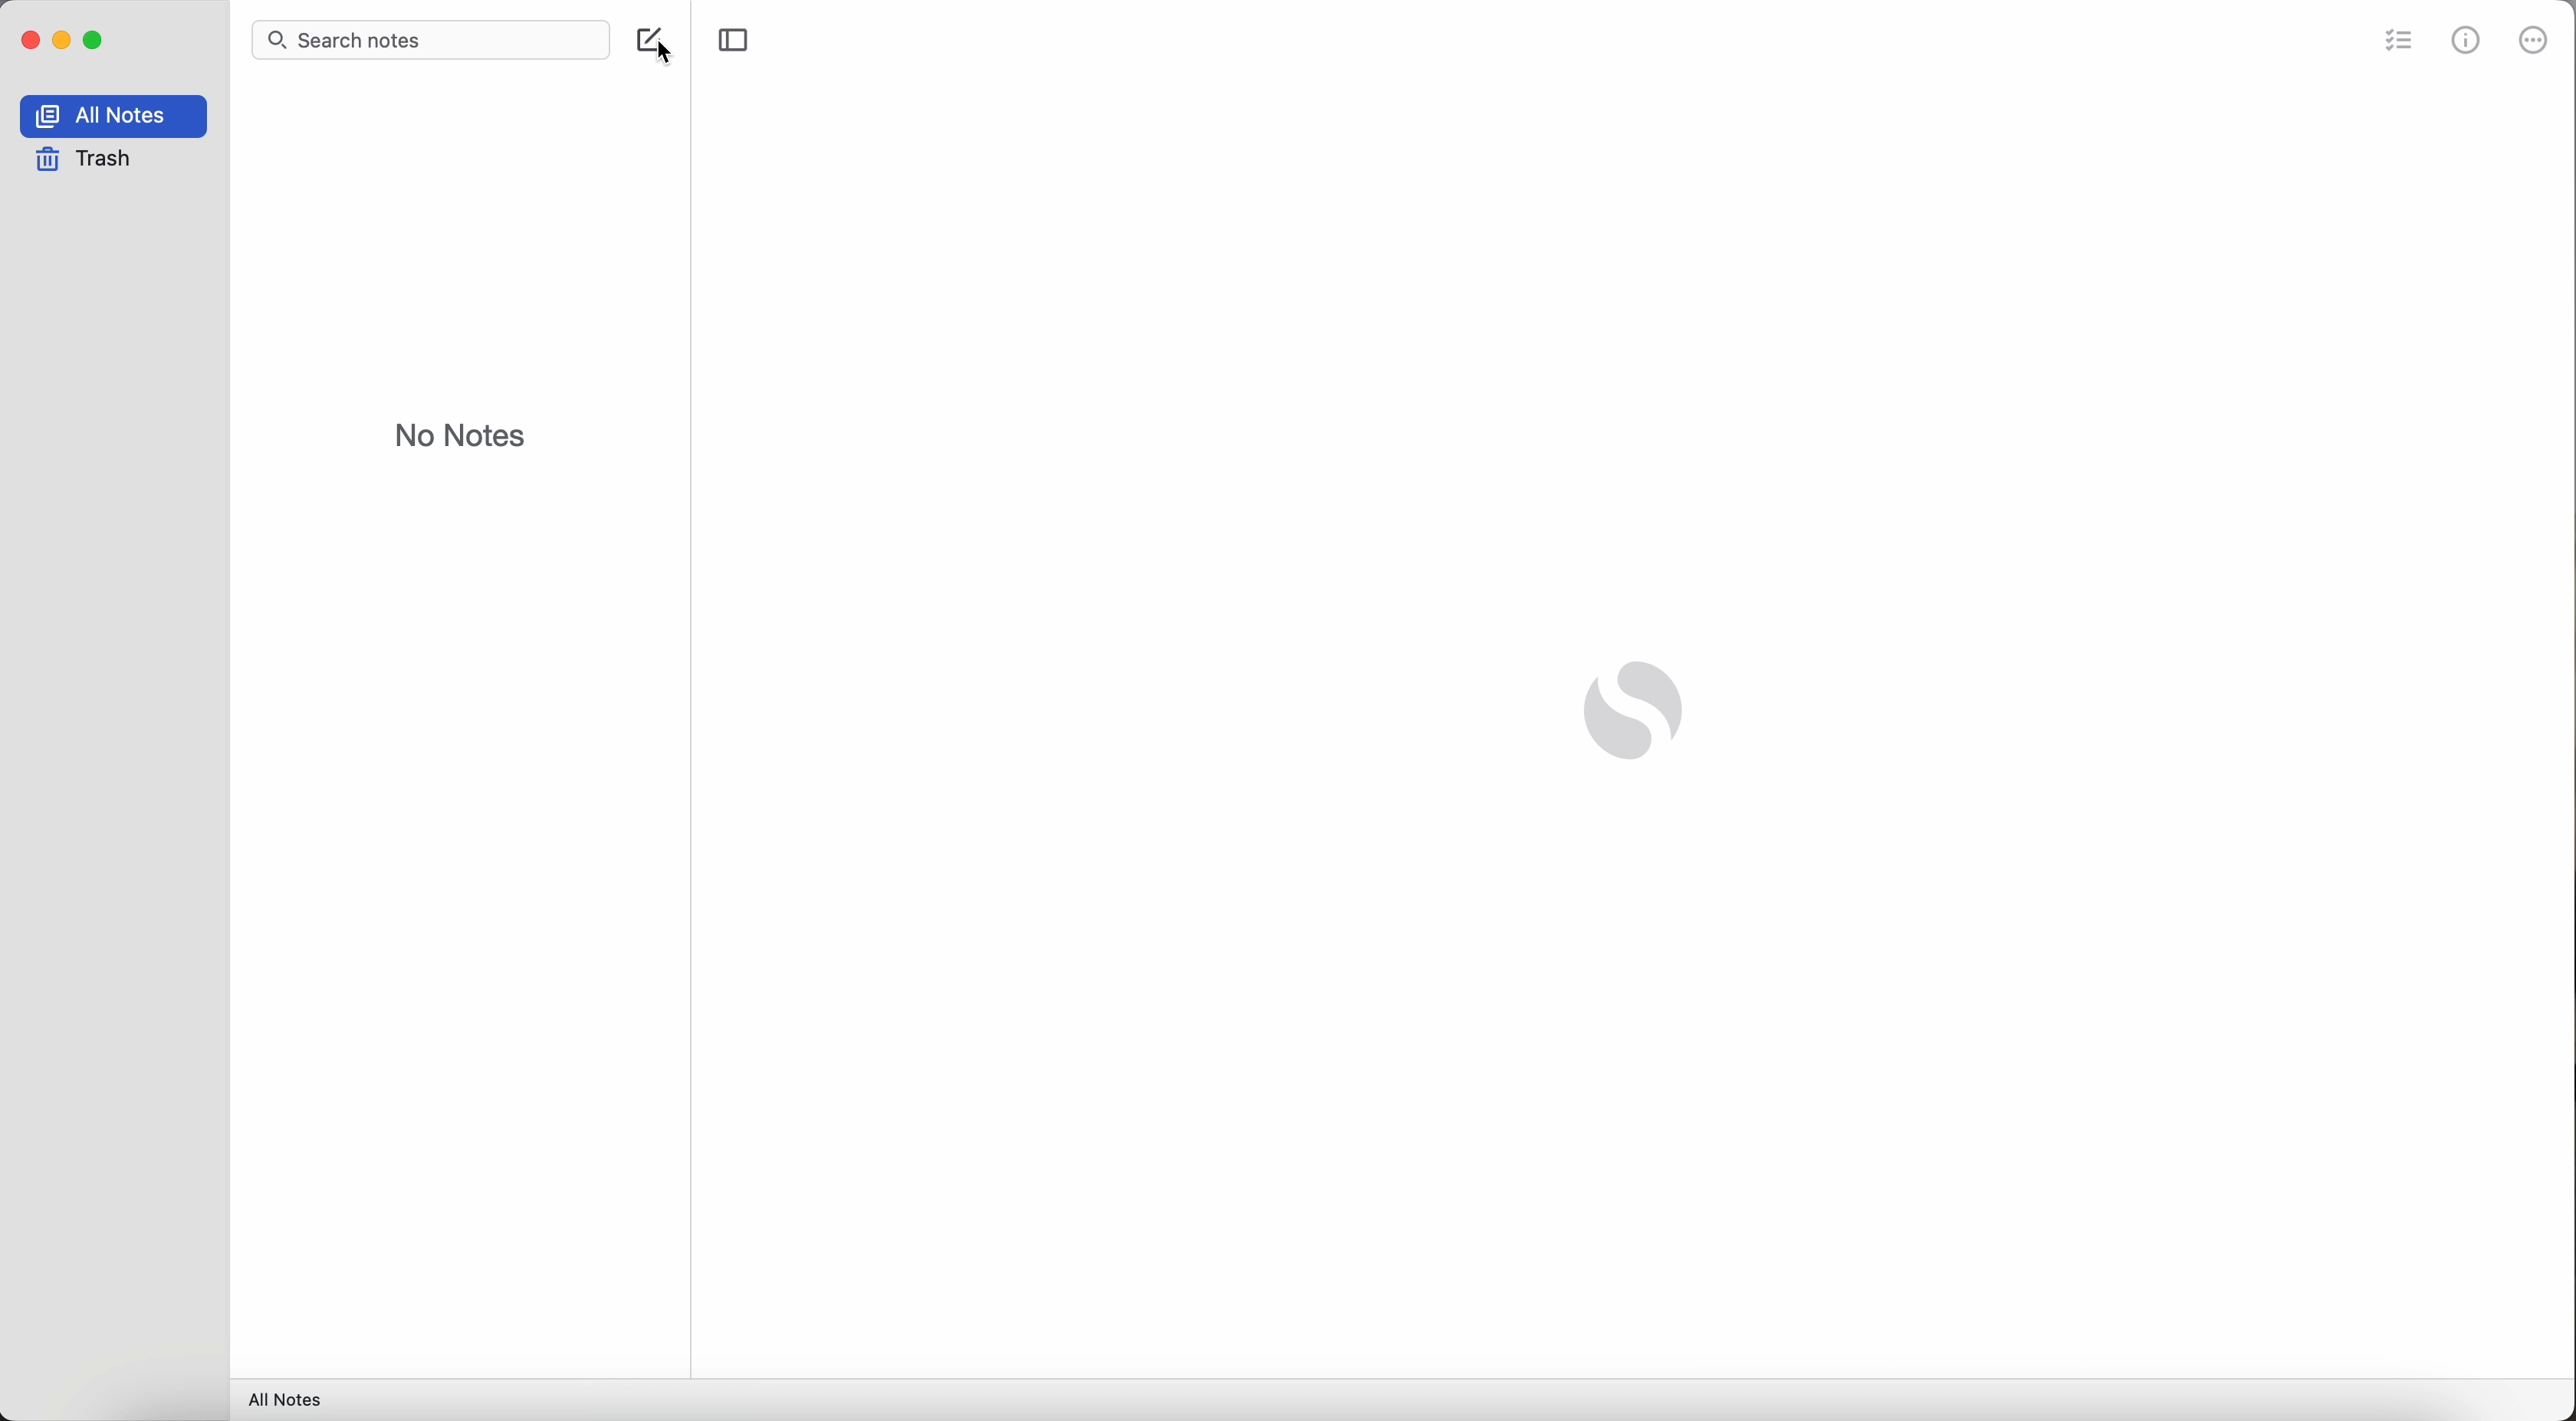 This screenshot has width=2576, height=1421. I want to click on toggle sidebar, so click(733, 41).